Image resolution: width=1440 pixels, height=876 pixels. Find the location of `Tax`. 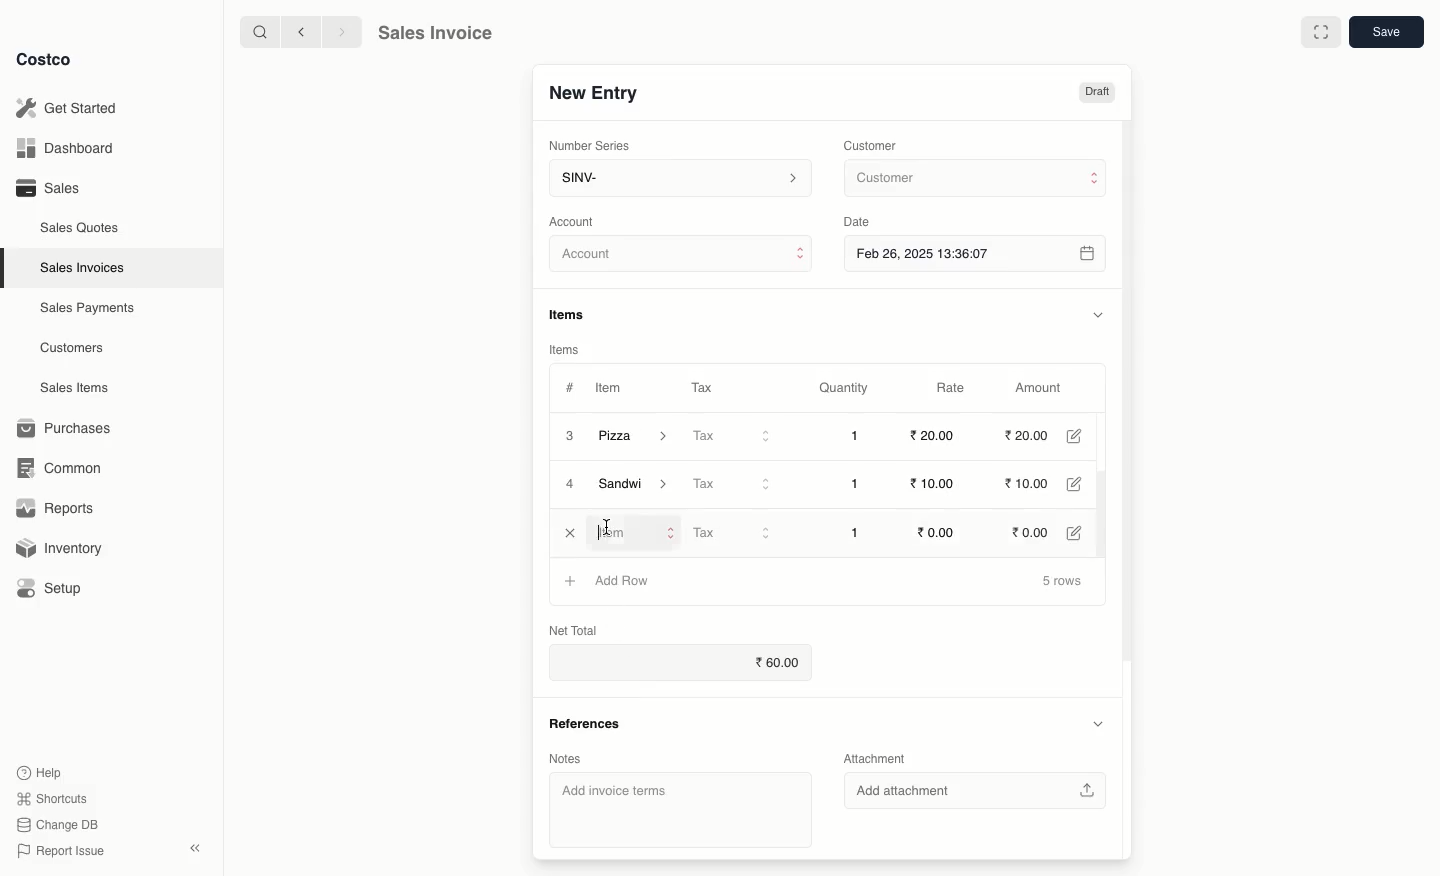

Tax is located at coordinates (733, 483).